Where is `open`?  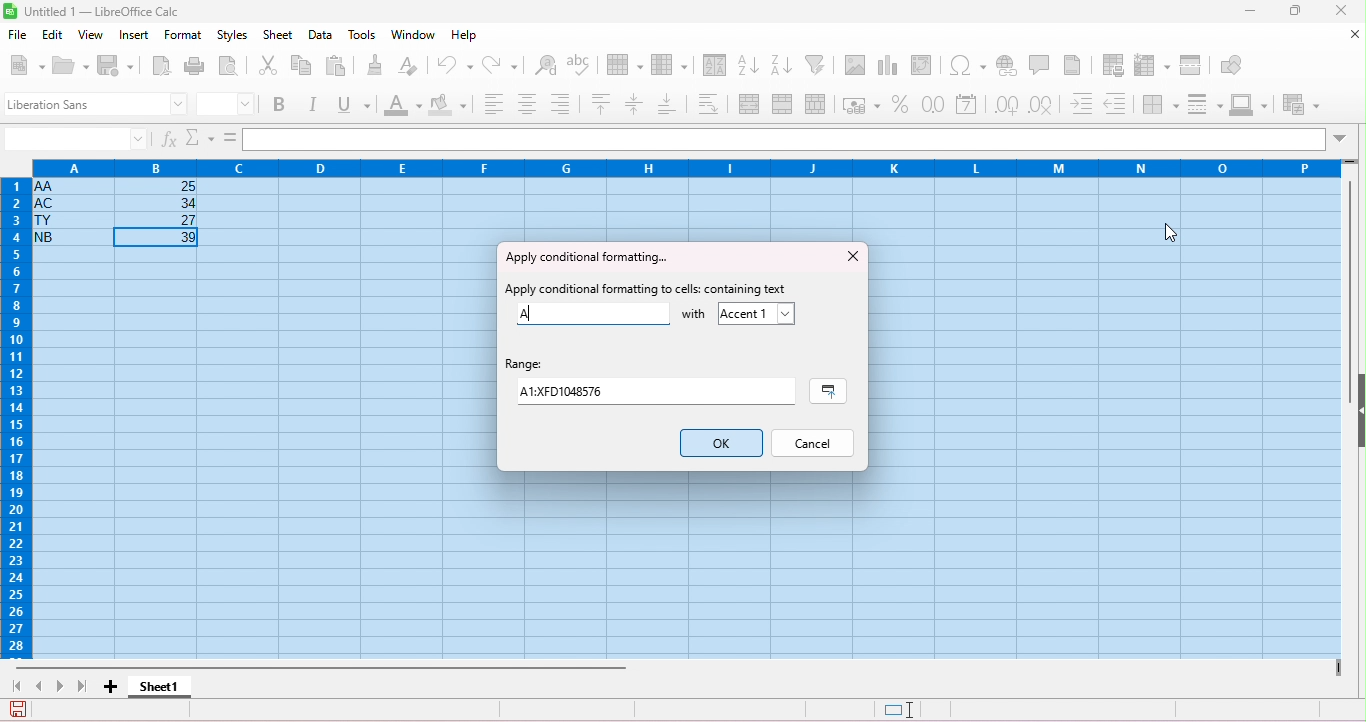 open is located at coordinates (72, 64).